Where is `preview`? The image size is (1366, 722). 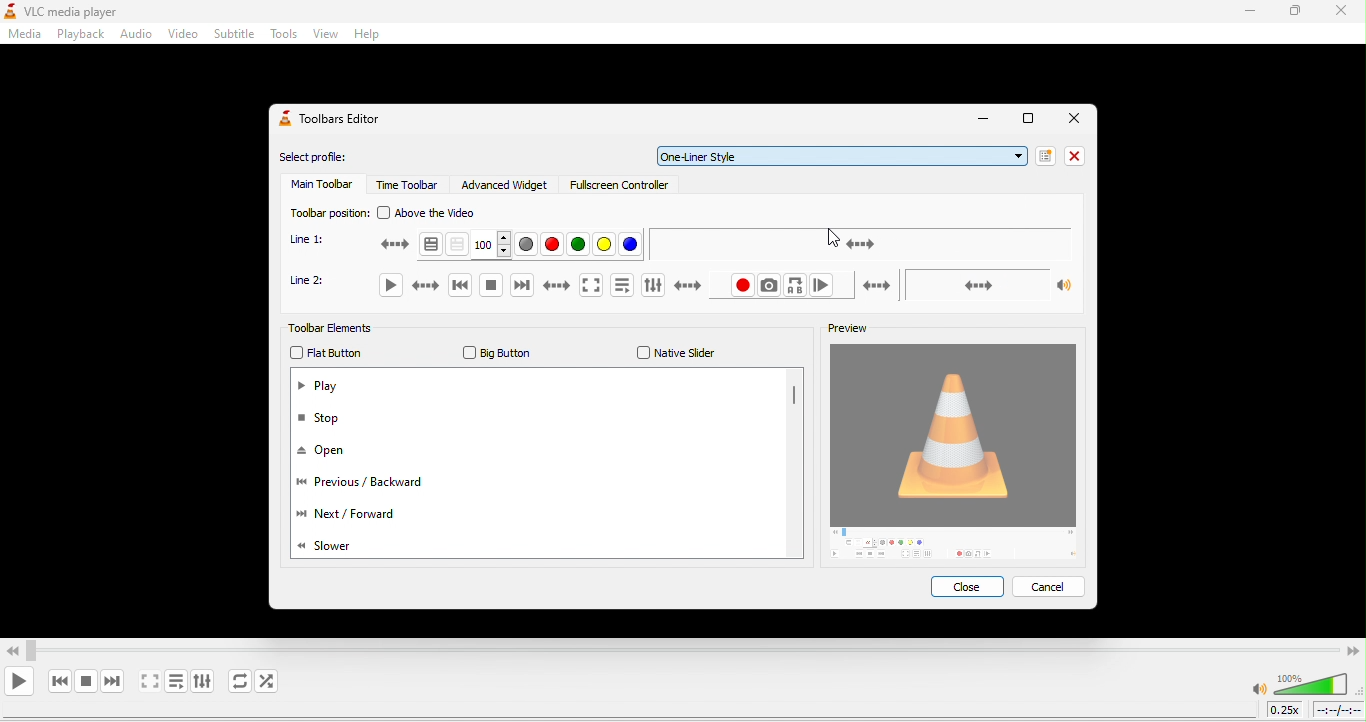 preview is located at coordinates (849, 324).